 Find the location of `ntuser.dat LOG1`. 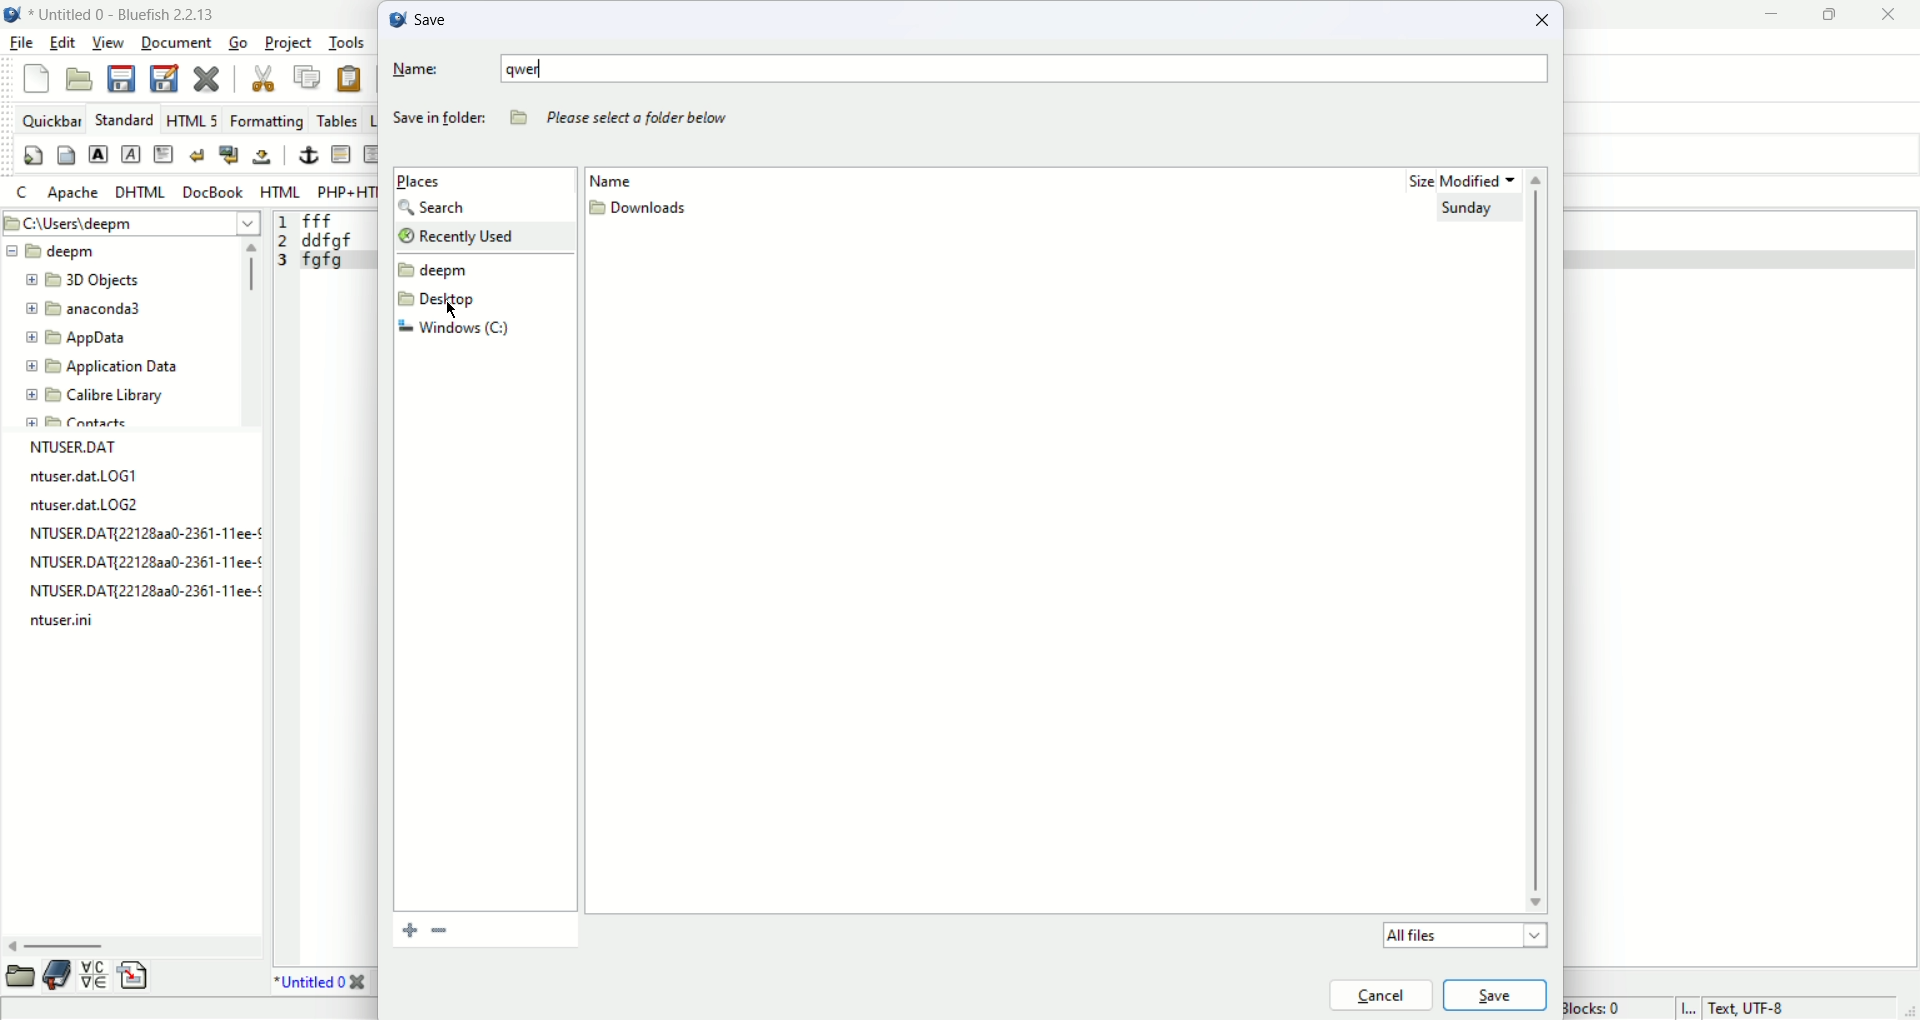

ntuser.dat LOG1 is located at coordinates (98, 478).